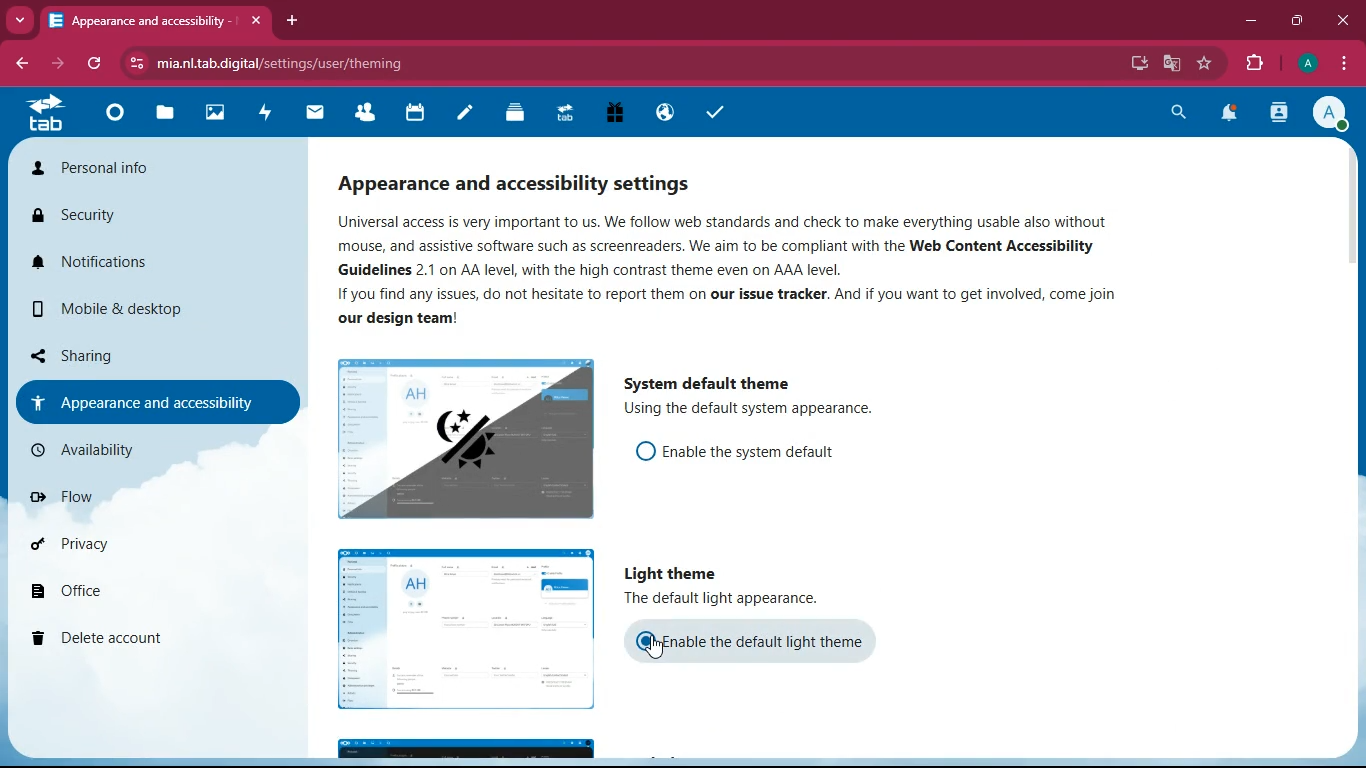 This screenshot has height=768, width=1366. What do you see at coordinates (154, 219) in the screenshot?
I see `security` at bounding box center [154, 219].